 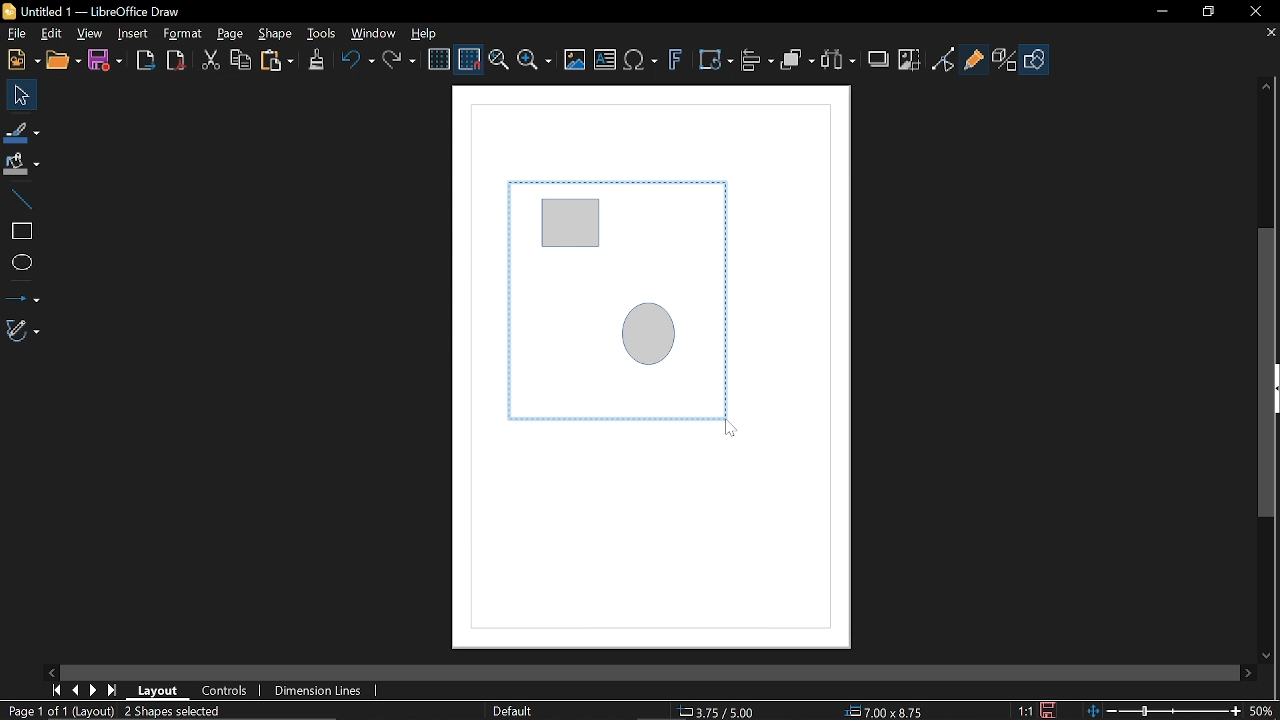 I want to click on Close tab, so click(x=1270, y=32).